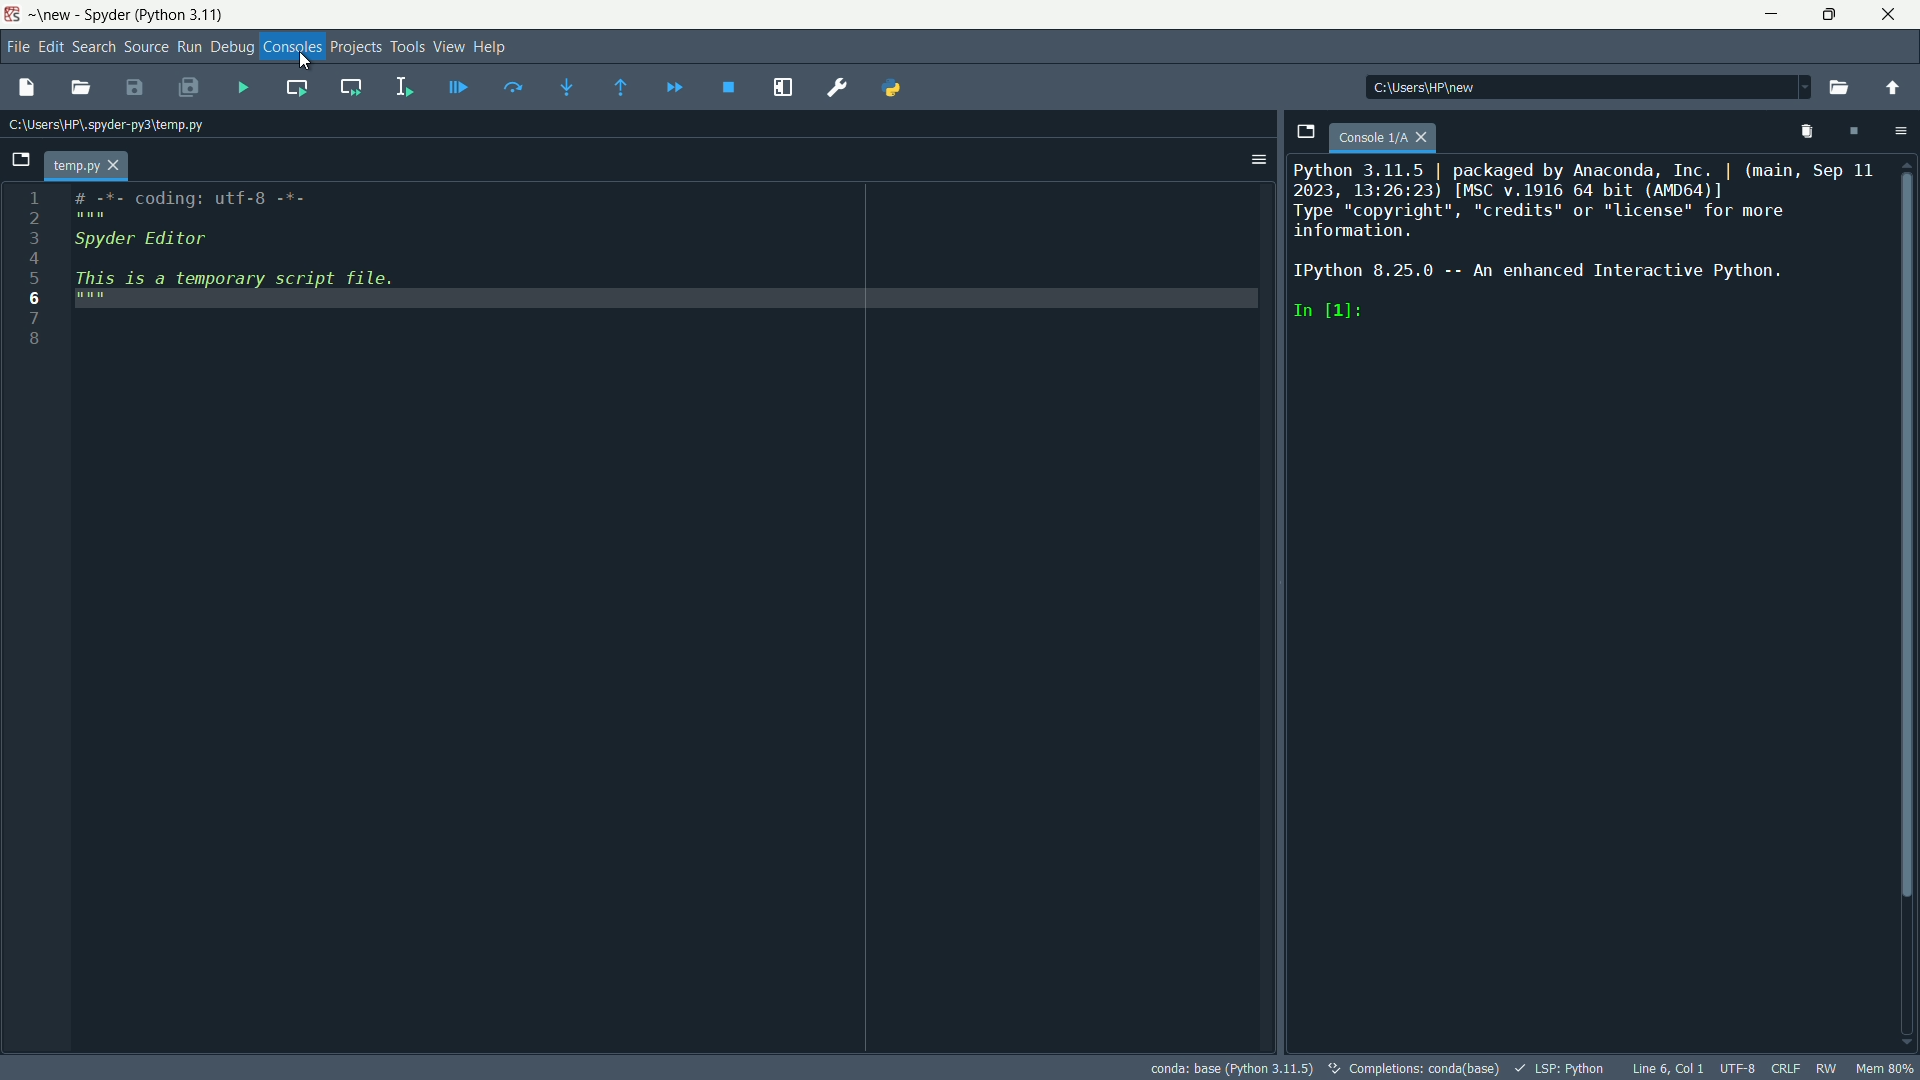 This screenshot has width=1920, height=1080. Describe the element at coordinates (292, 47) in the screenshot. I see `consoles menu` at that location.